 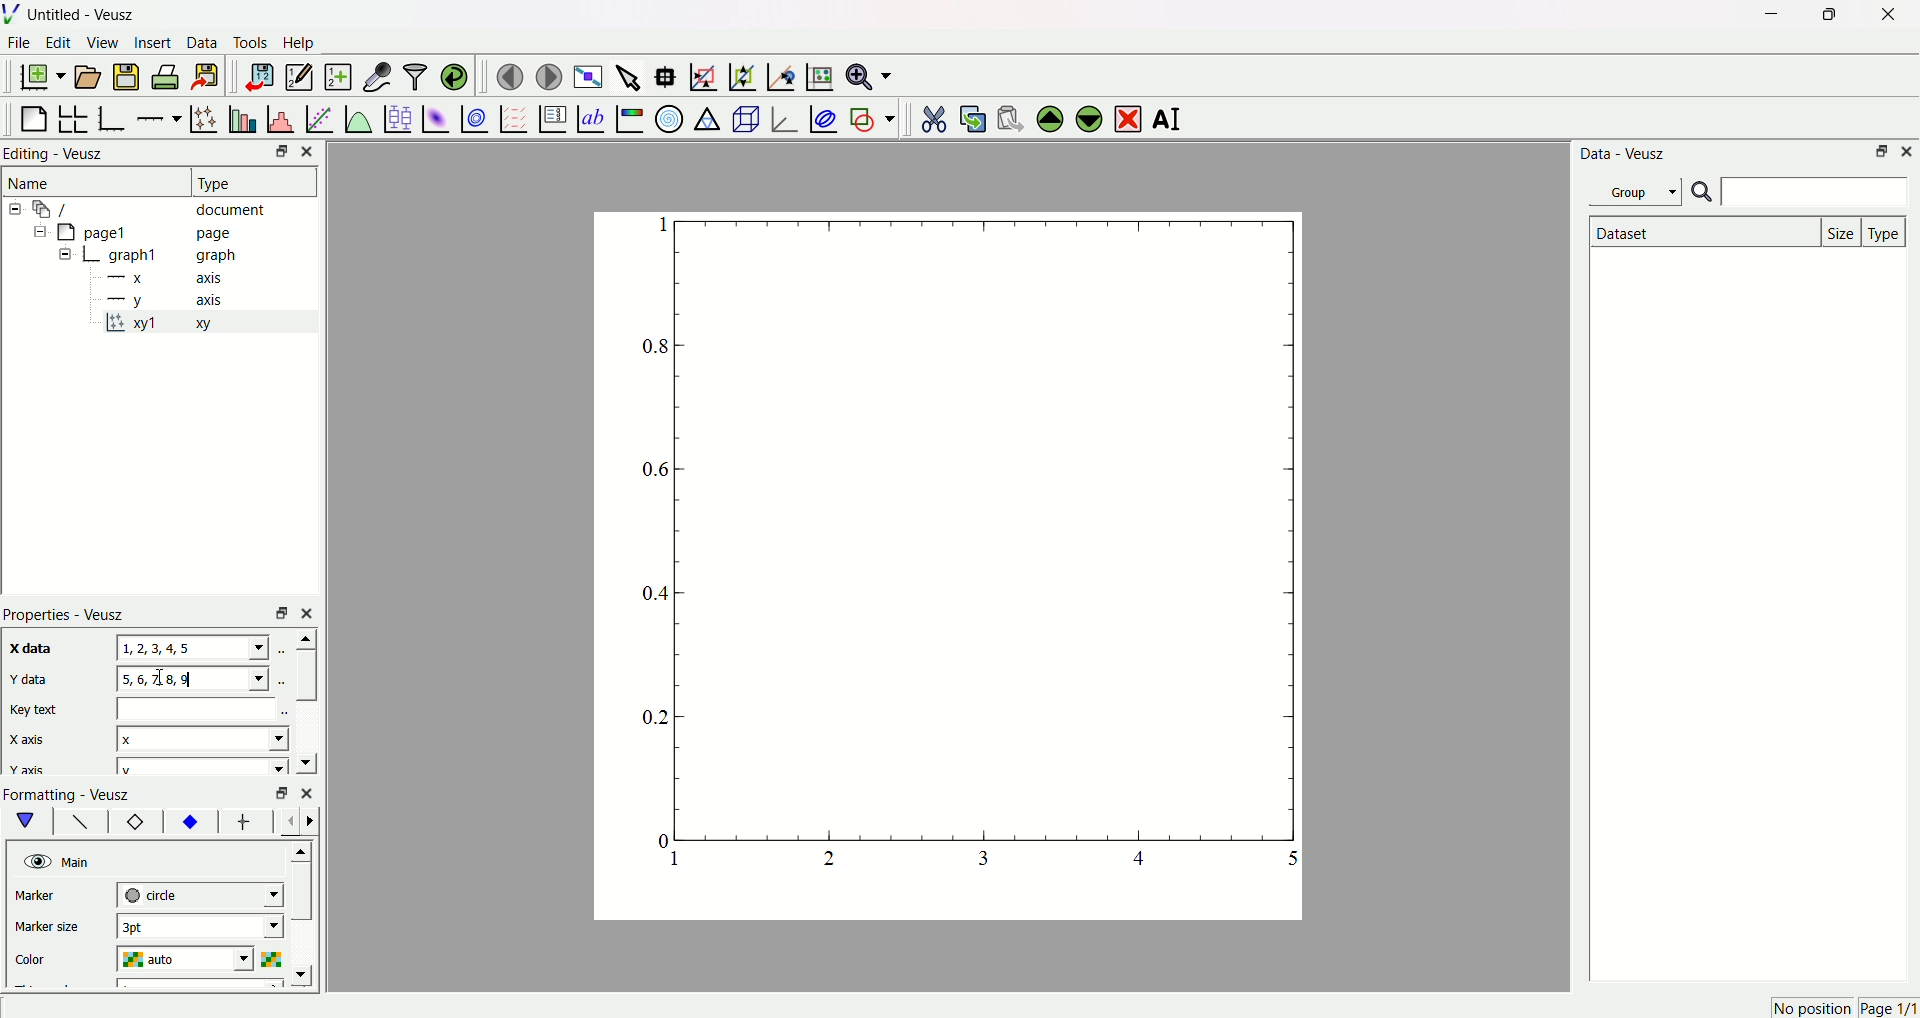 What do you see at coordinates (45, 78) in the screenshot?
I see `new document` at bounding box center [45, 78].